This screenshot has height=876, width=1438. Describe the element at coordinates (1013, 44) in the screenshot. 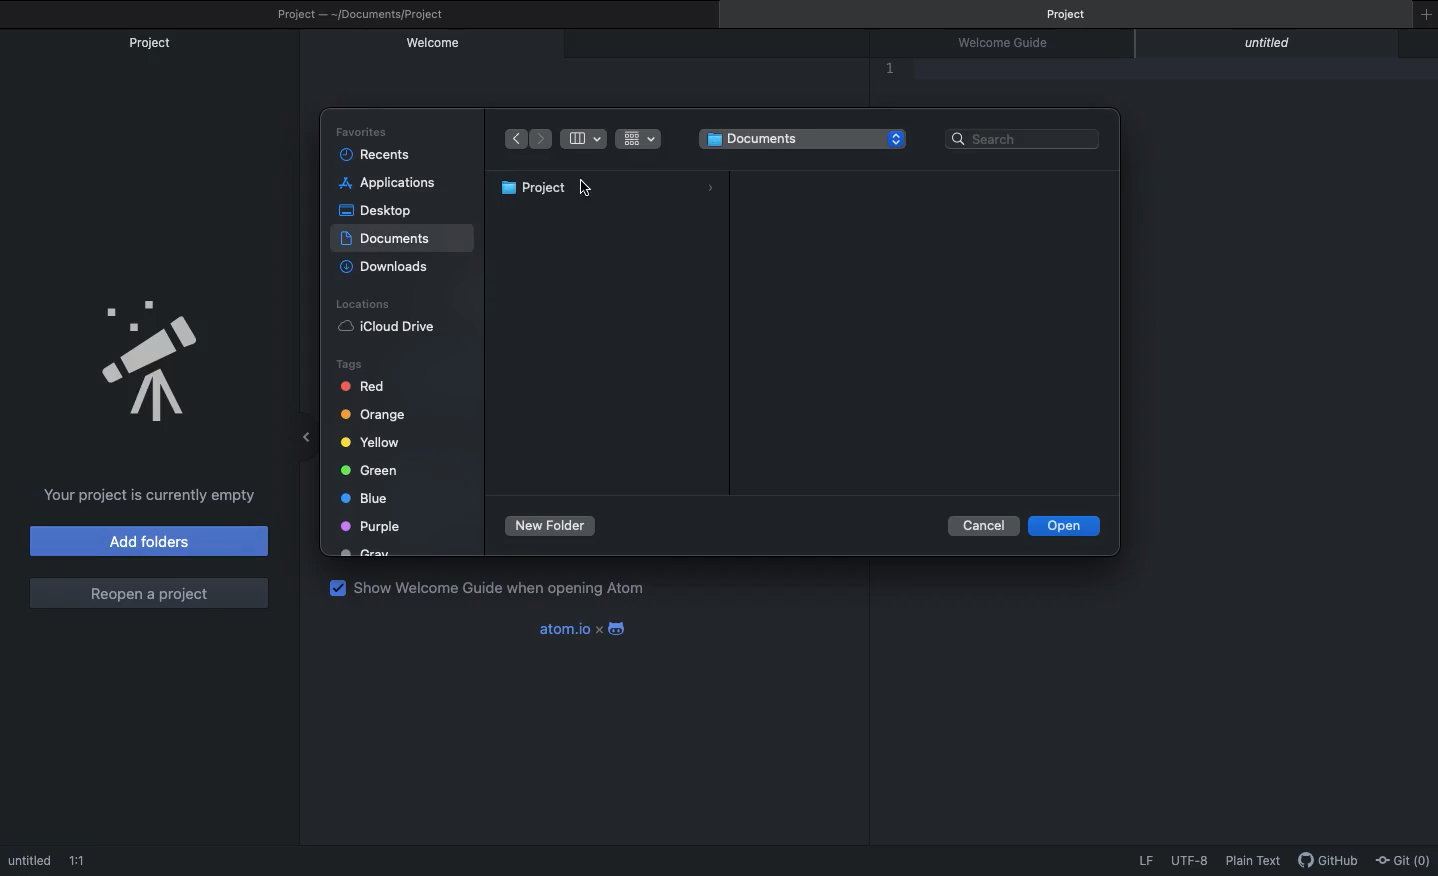

I see `Welcome guide` at that location.